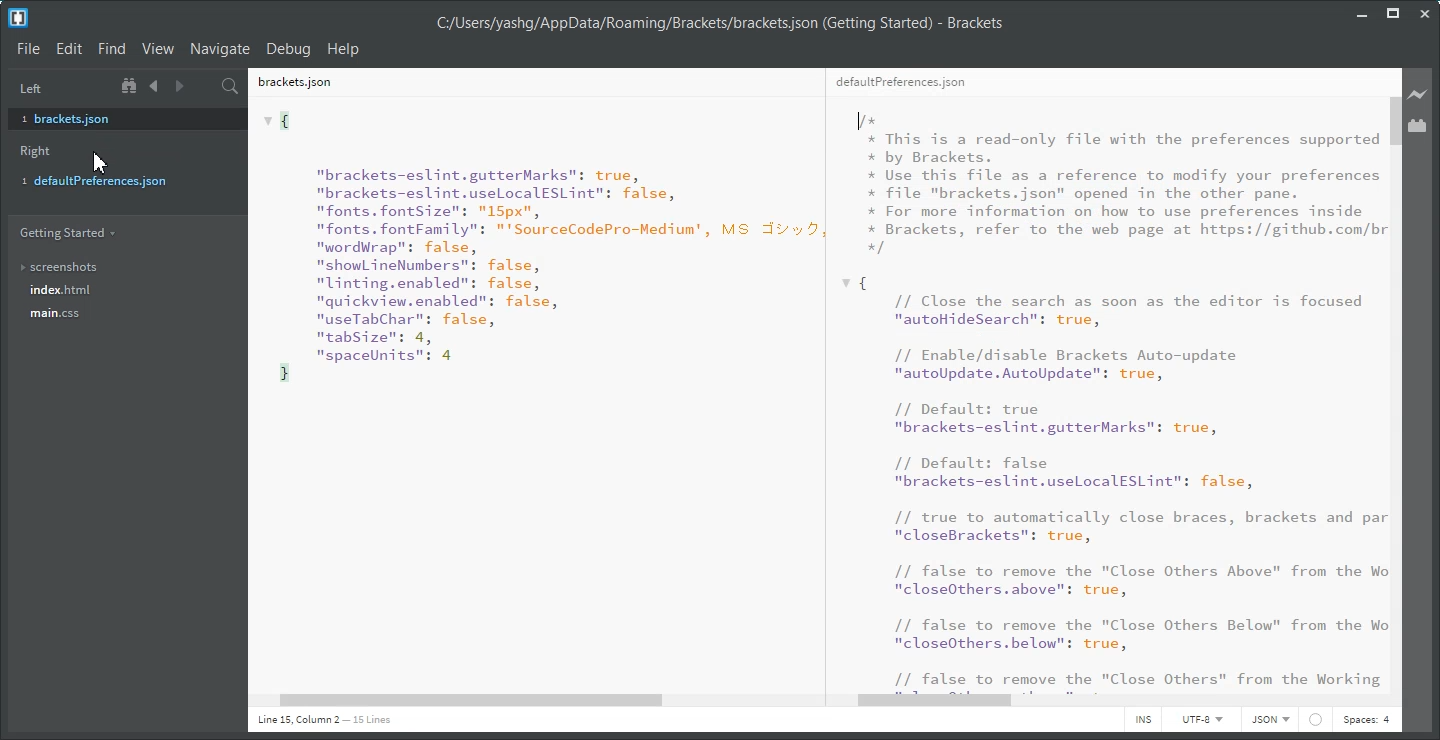  Describe the element at coordinates (121, 319) in the screenshot. I see `main.css` at that location.